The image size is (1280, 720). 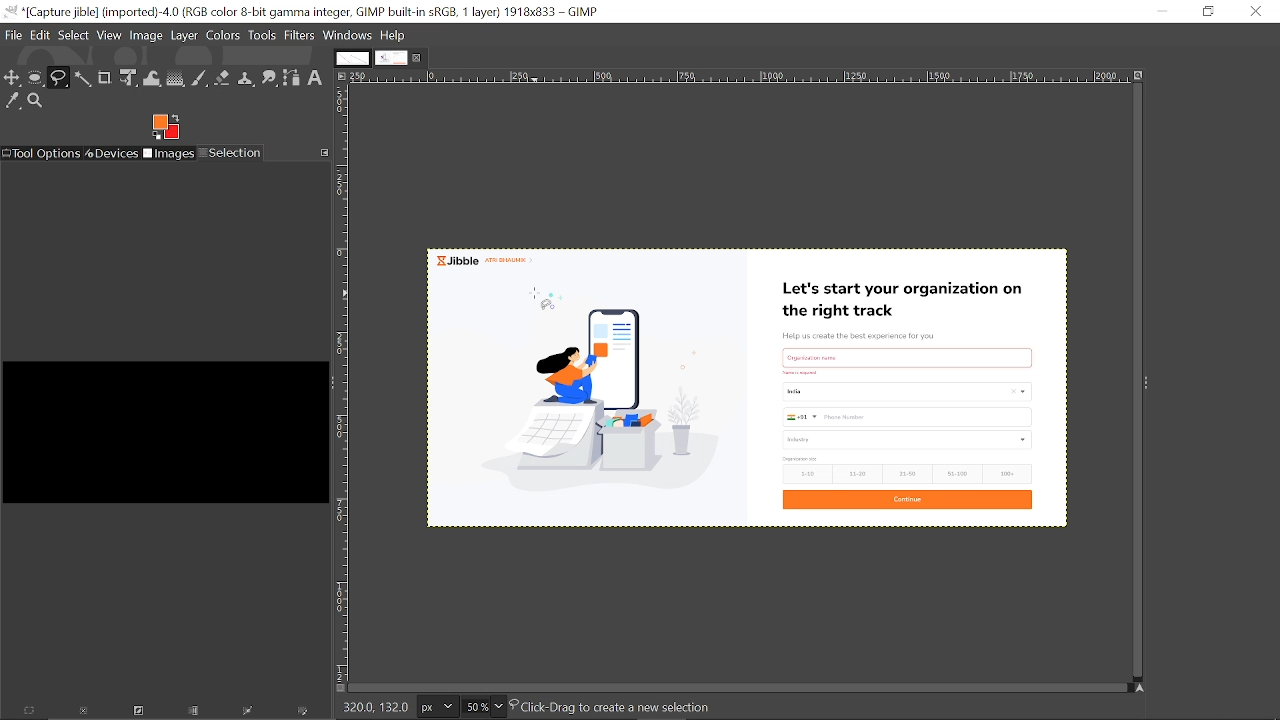 What do you see at coordinates (110, 35) in the screenshot?
I see `View` at bounding box center [110, 35].